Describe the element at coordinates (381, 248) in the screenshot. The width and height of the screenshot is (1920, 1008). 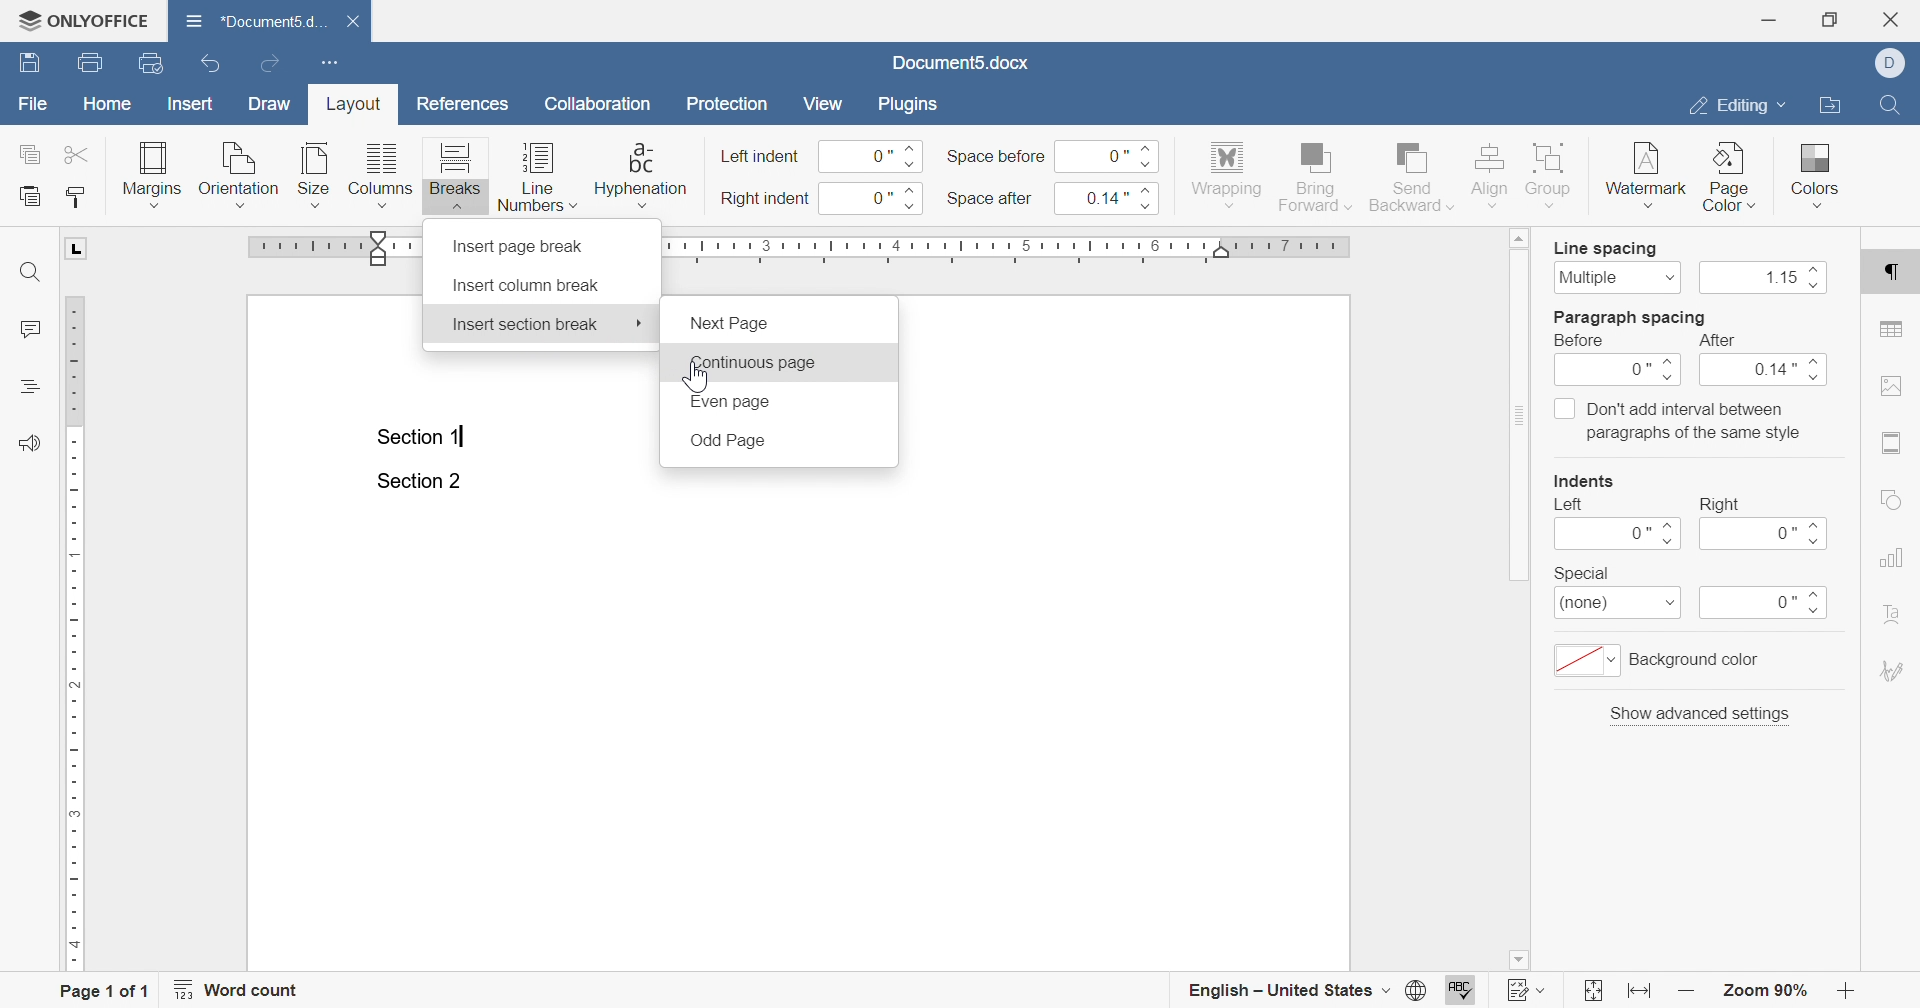
I see `adjust margin` at that location.